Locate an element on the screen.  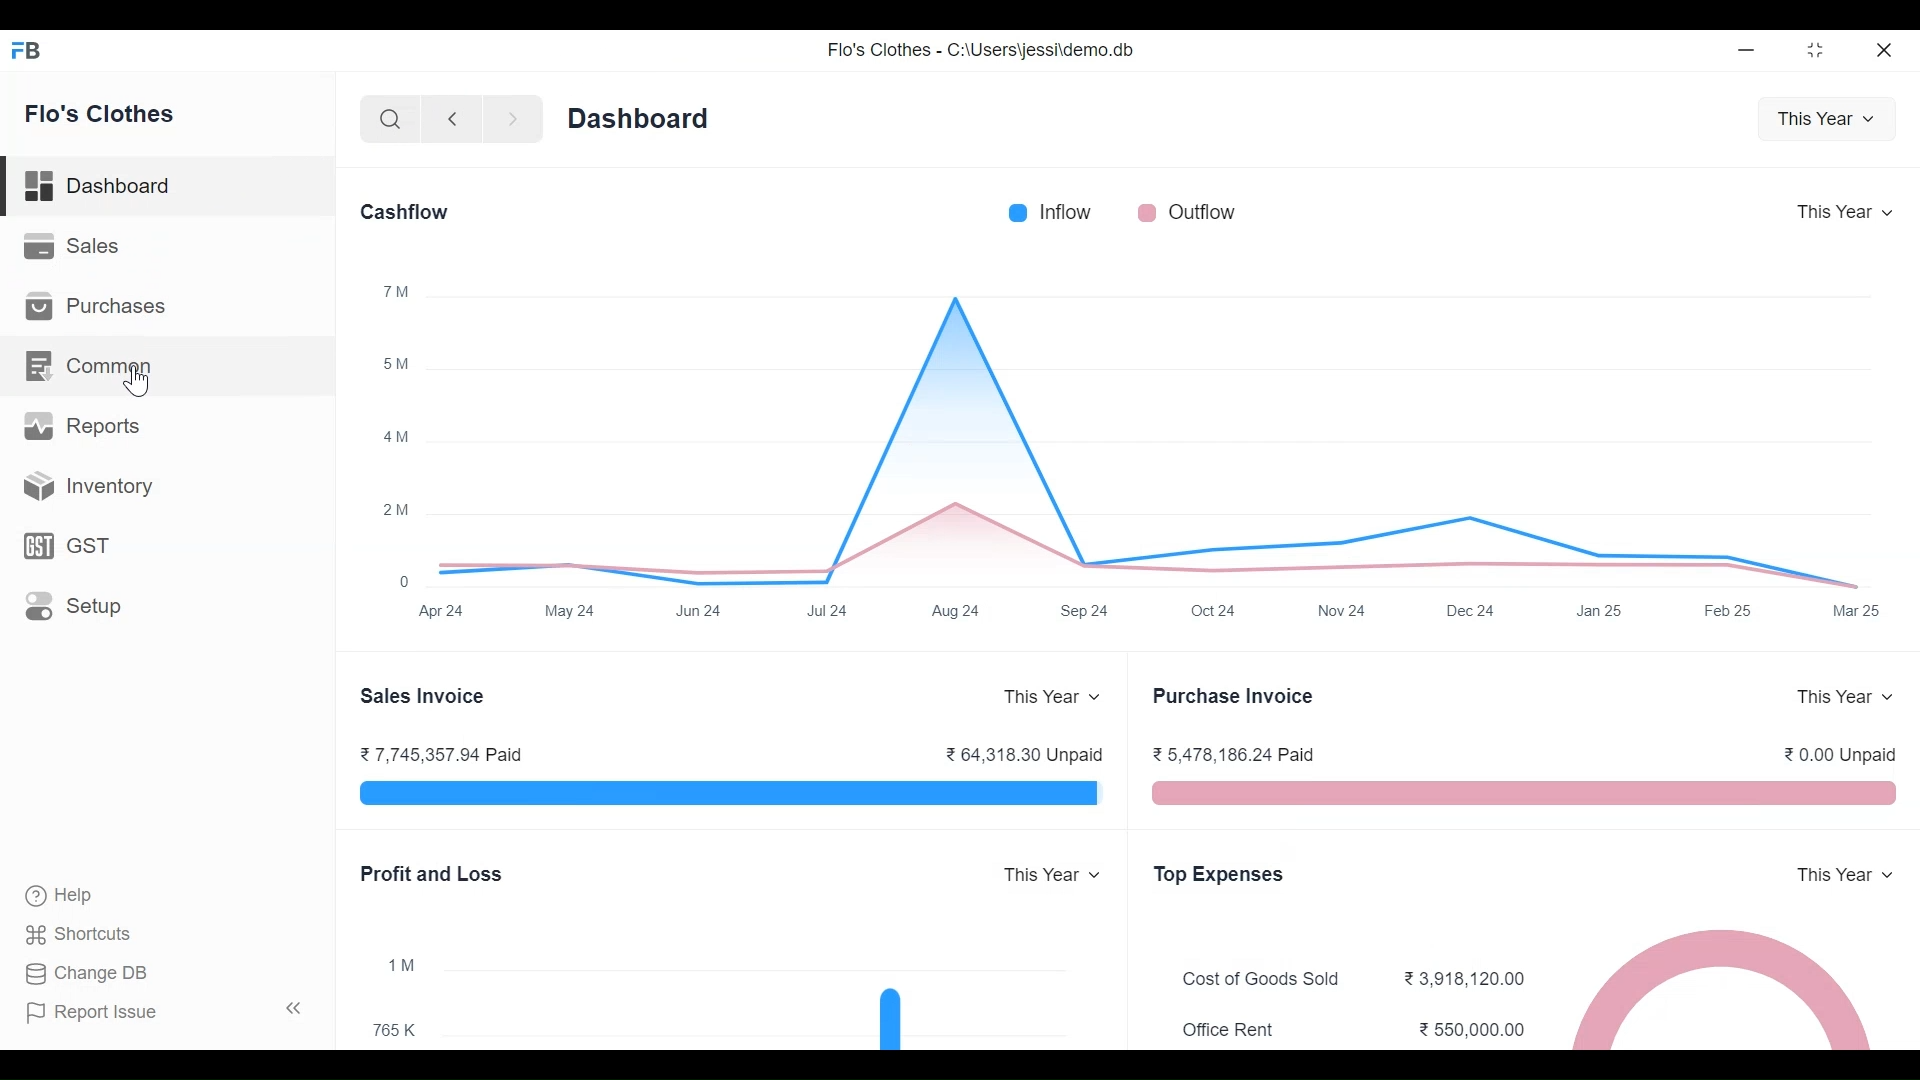
Cashflow is located at coordinates (404, 211).